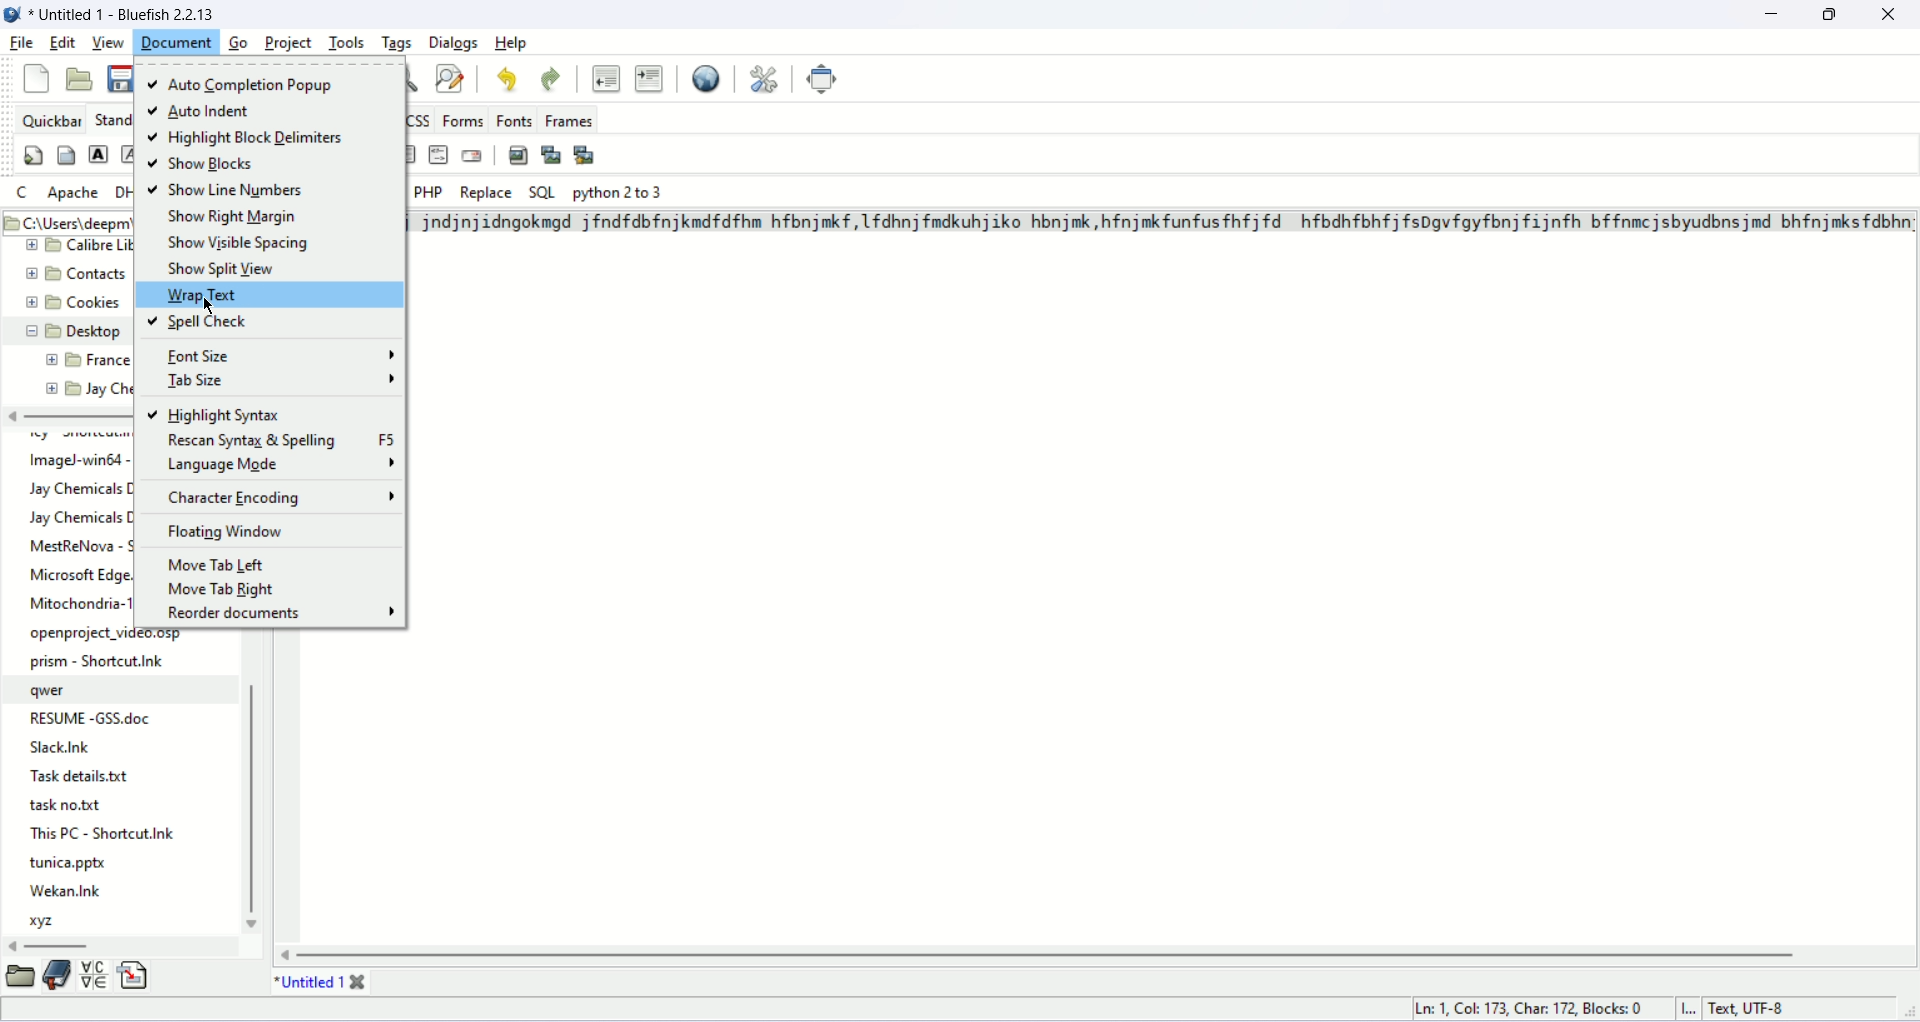  I want to click on Apache, so click(74, 194).